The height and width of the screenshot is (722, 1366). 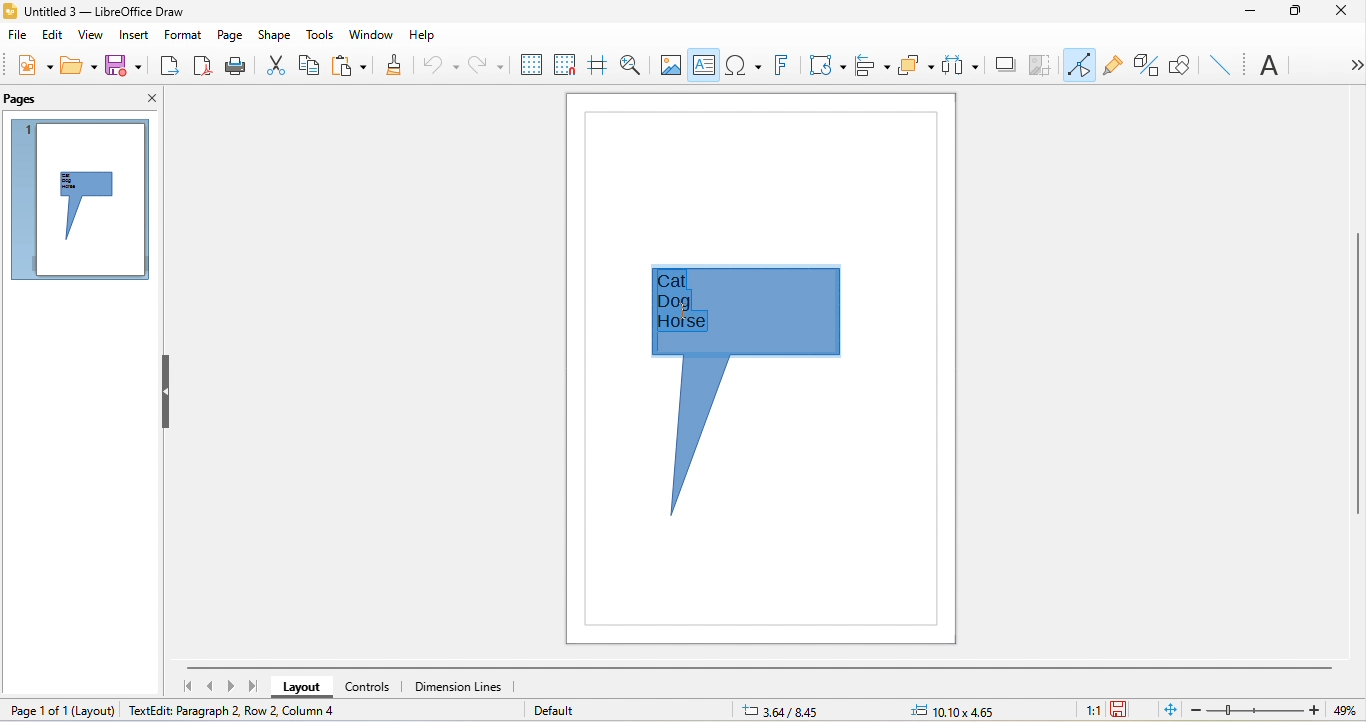 I want to click on textedit paragraph 2, row 2, column 4, so click(x=270, y=712).